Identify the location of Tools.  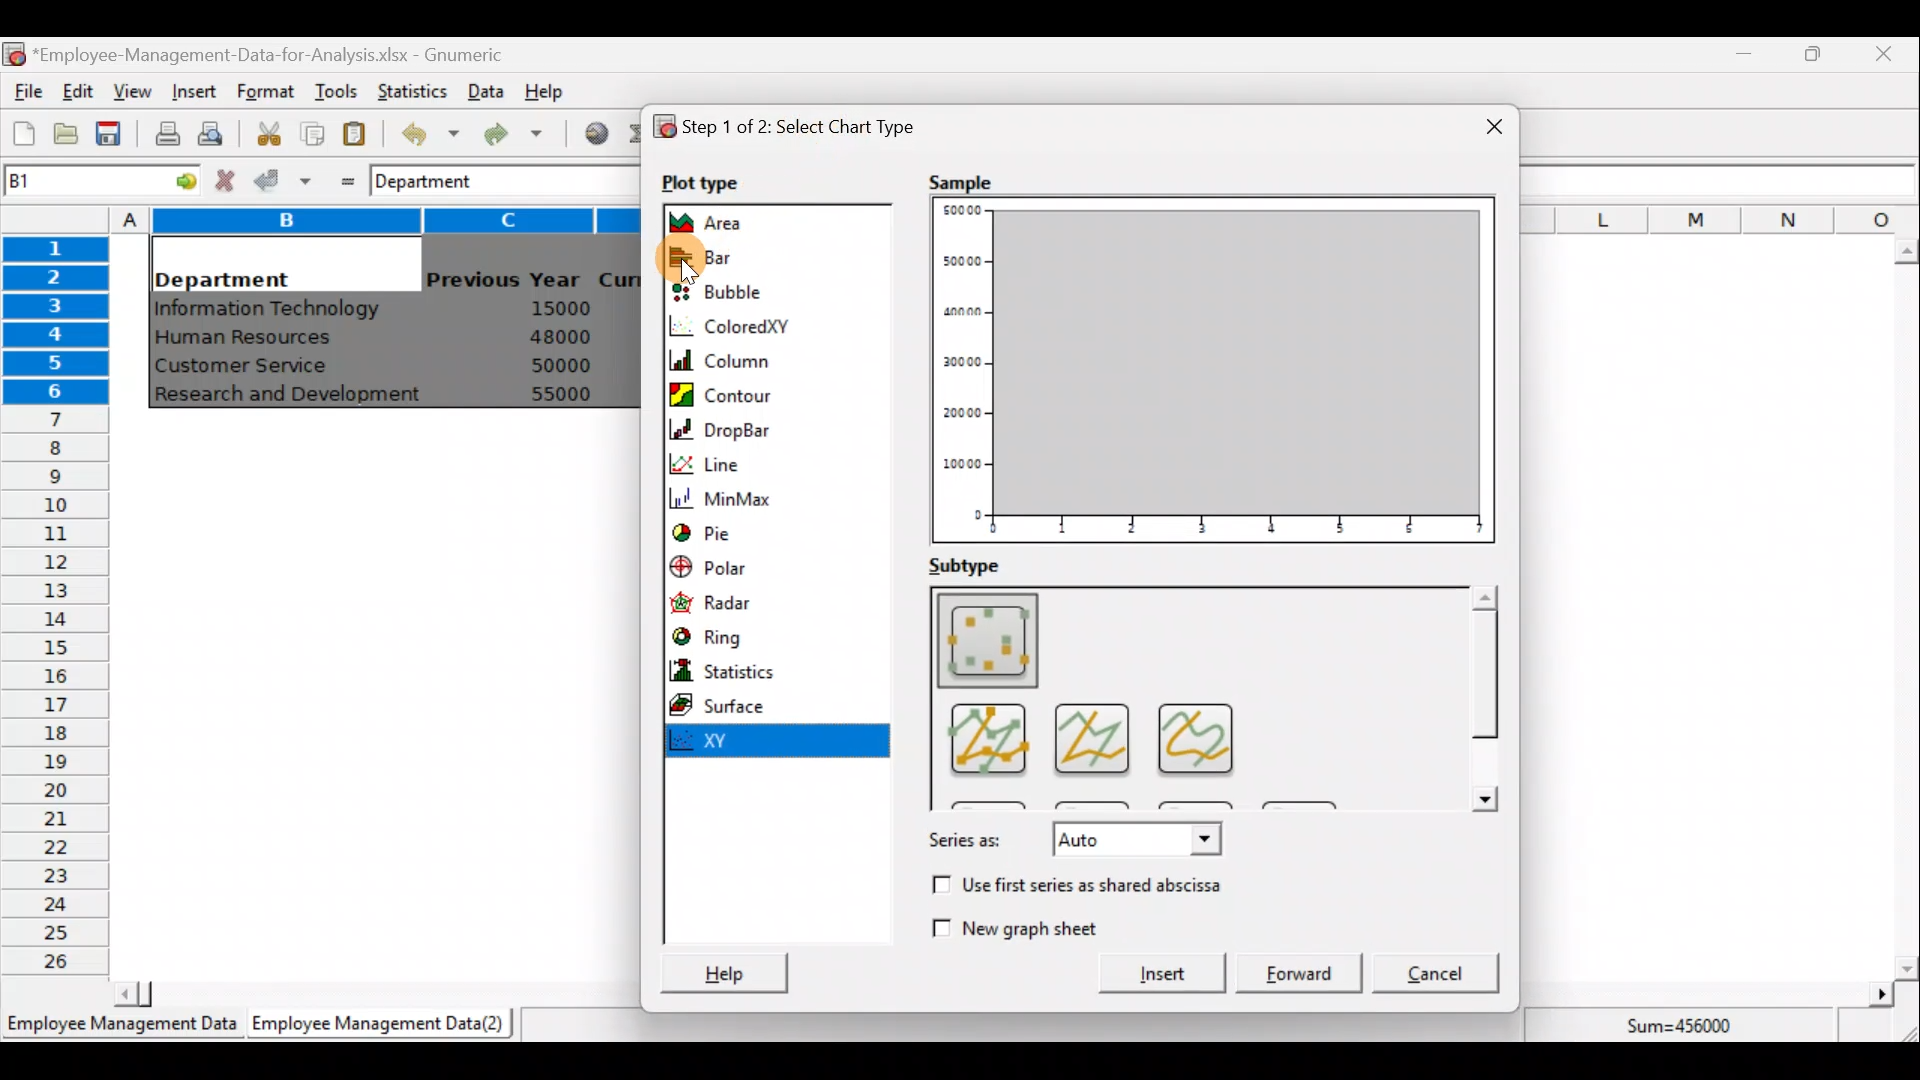
(335, 93).